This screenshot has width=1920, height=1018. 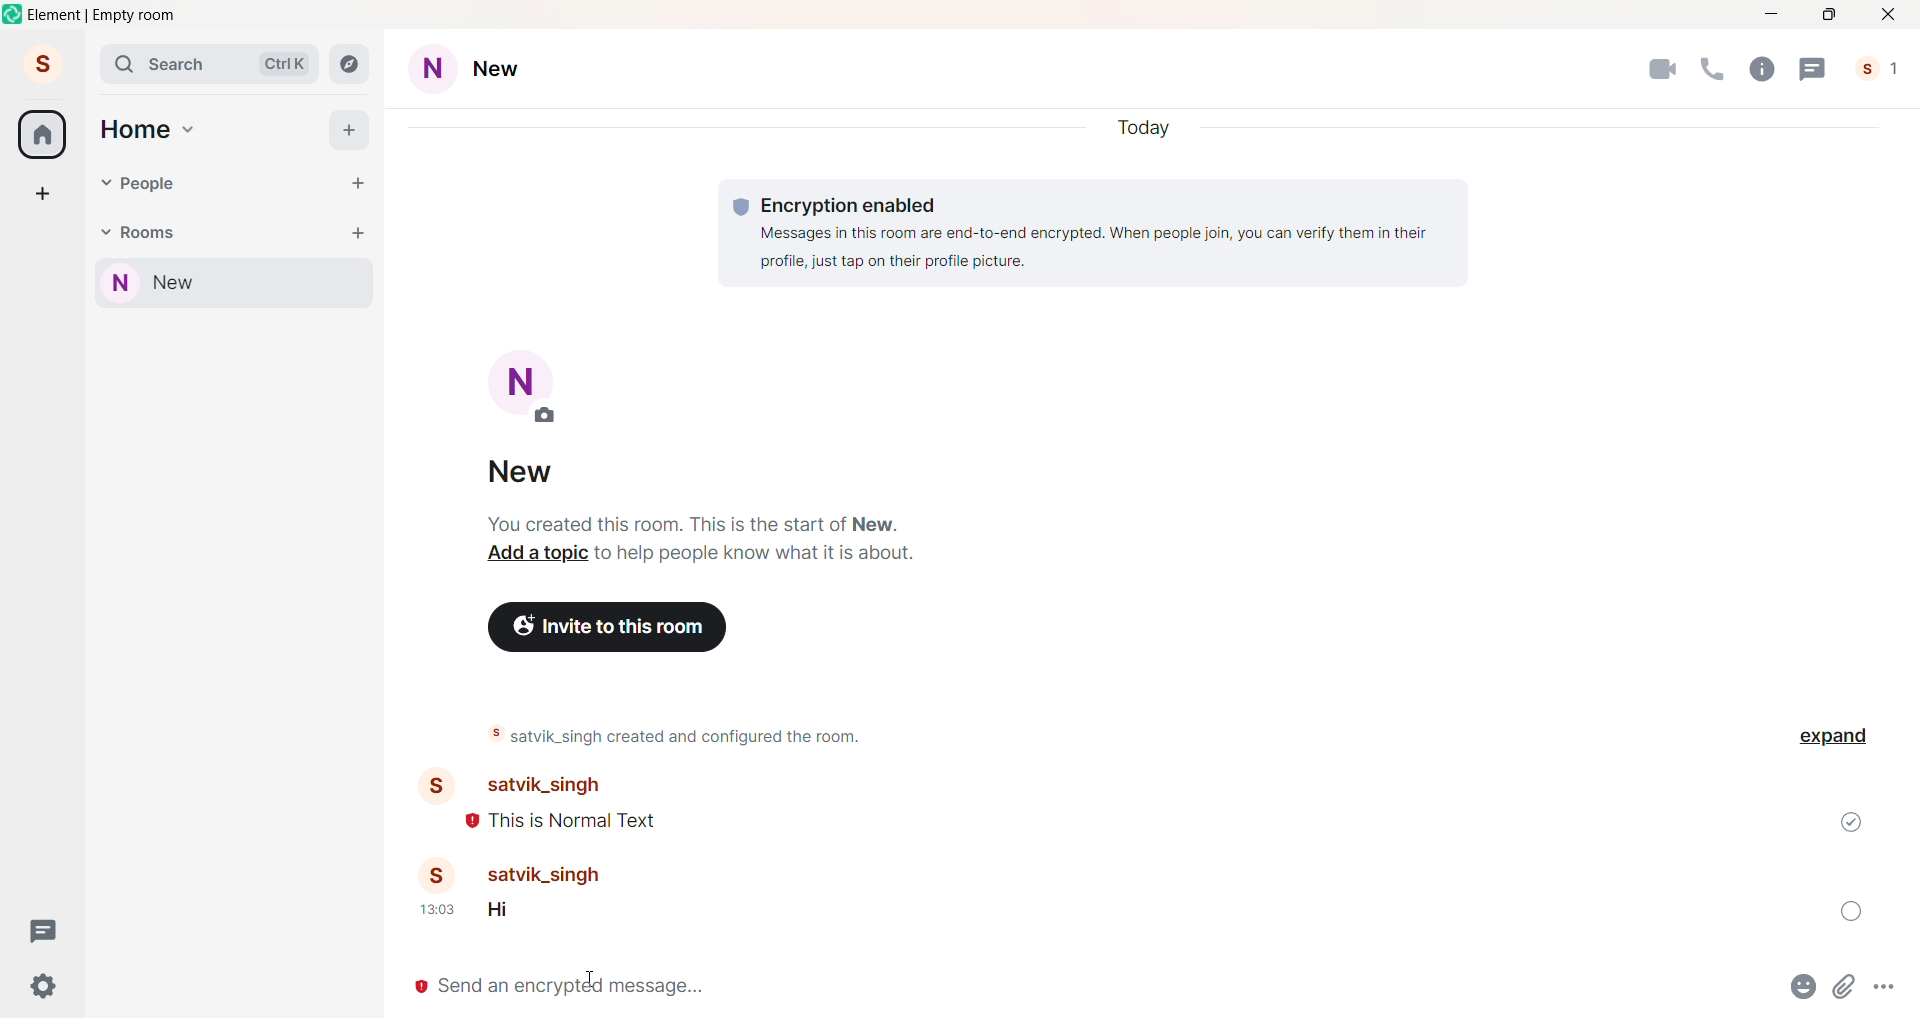 What do you see at coordinates (350, 129) in the screenshot?
I see `Add` at bounding box center [350, 129].